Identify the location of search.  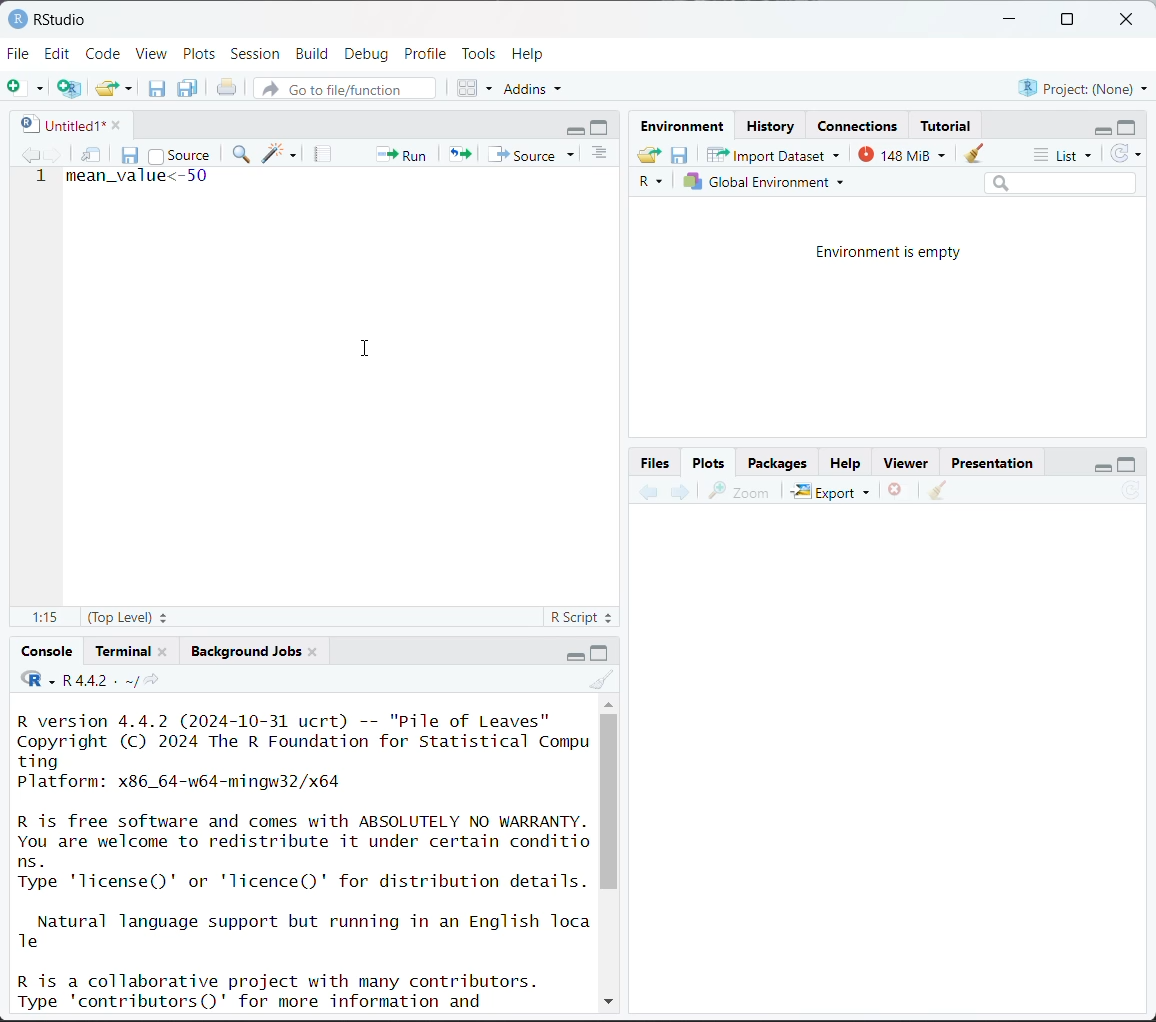
(1060, 182).